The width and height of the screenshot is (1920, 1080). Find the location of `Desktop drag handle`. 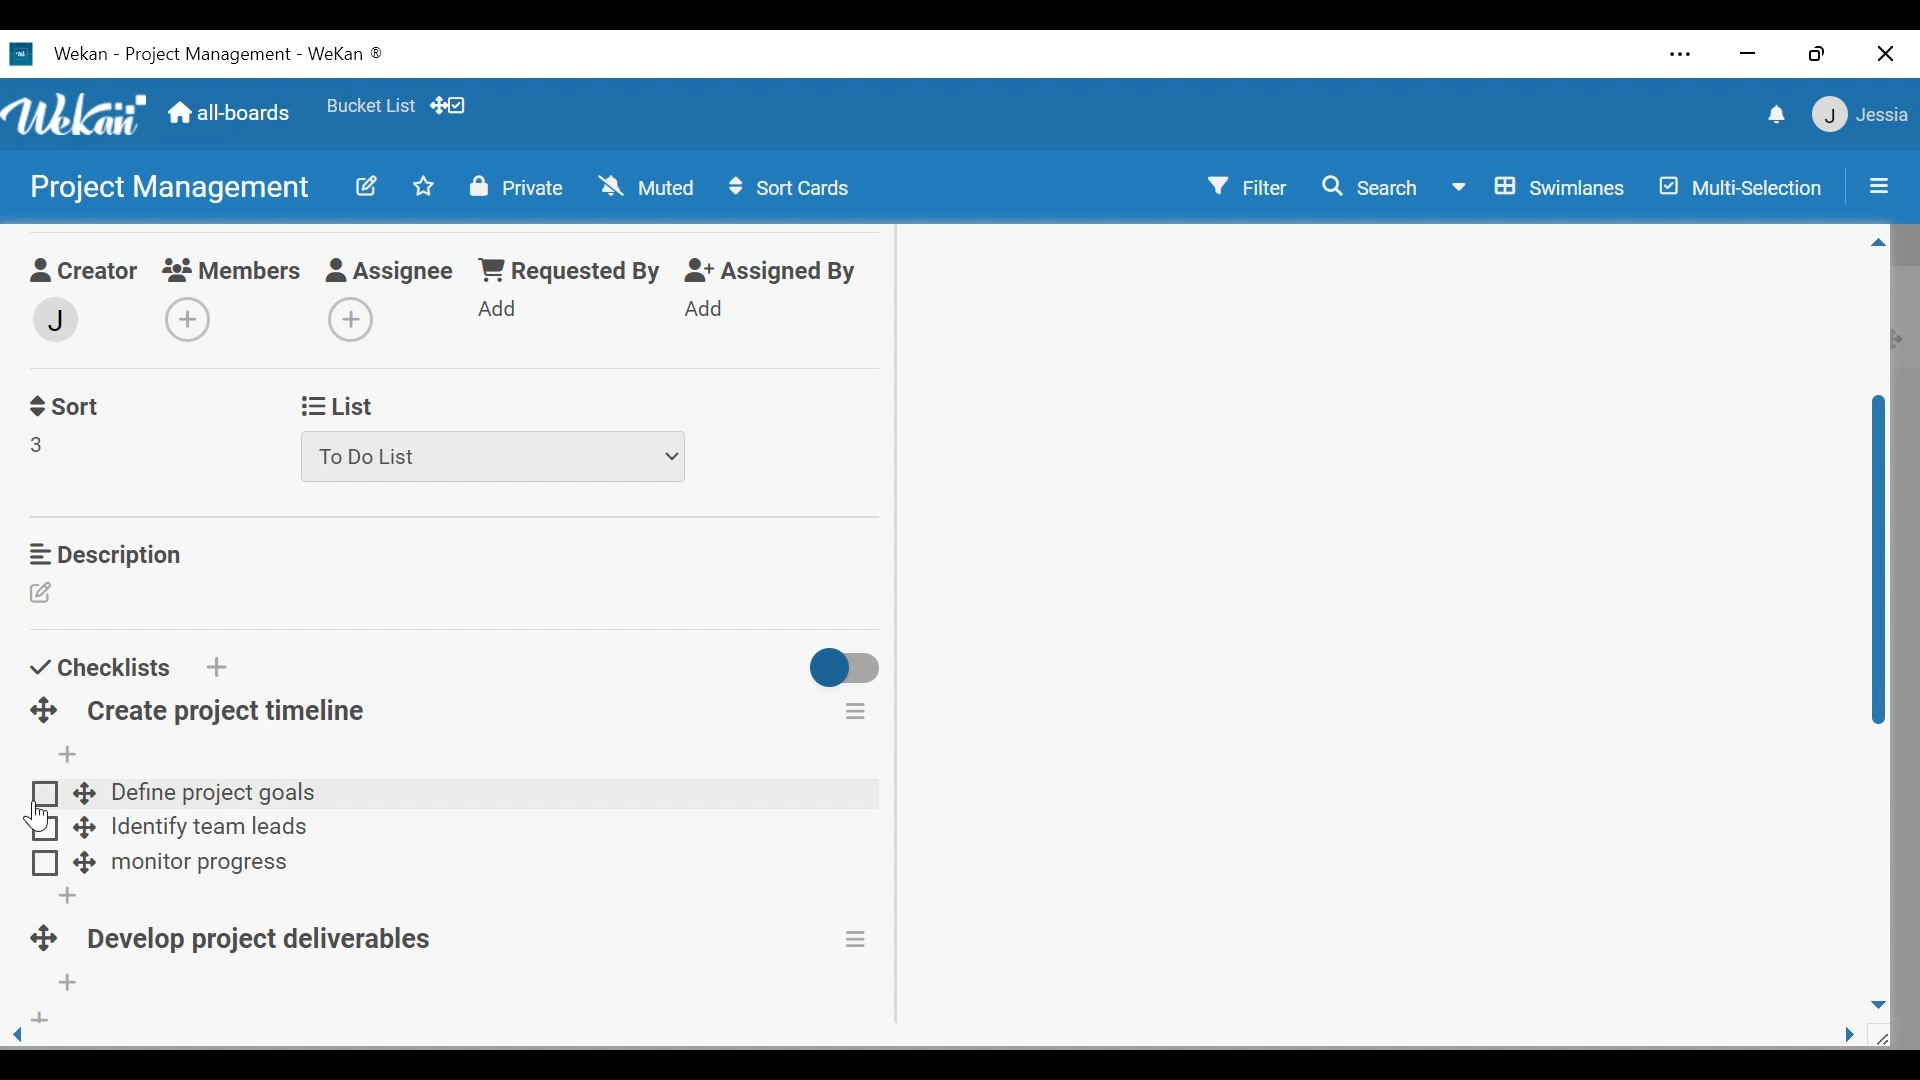

Desktop drag handle is located at coordinates (83, 864).